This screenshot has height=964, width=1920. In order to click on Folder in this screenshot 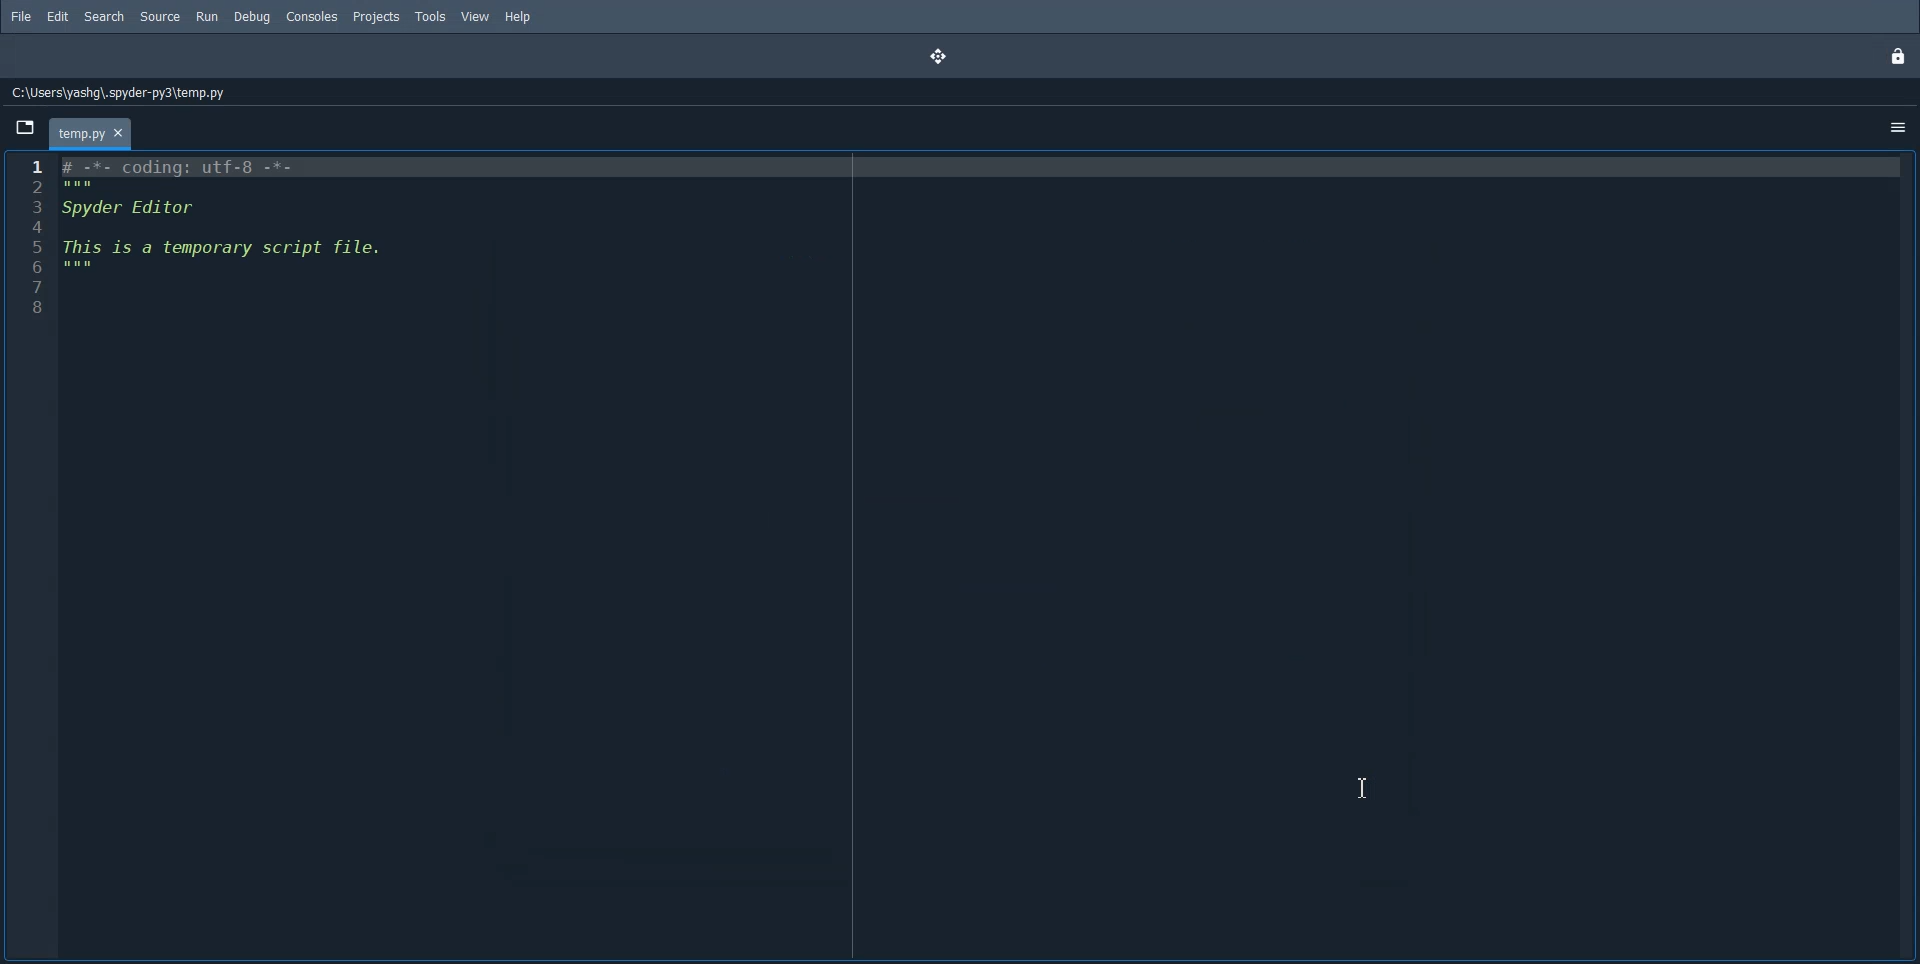, I will do `click(93, 134)`.